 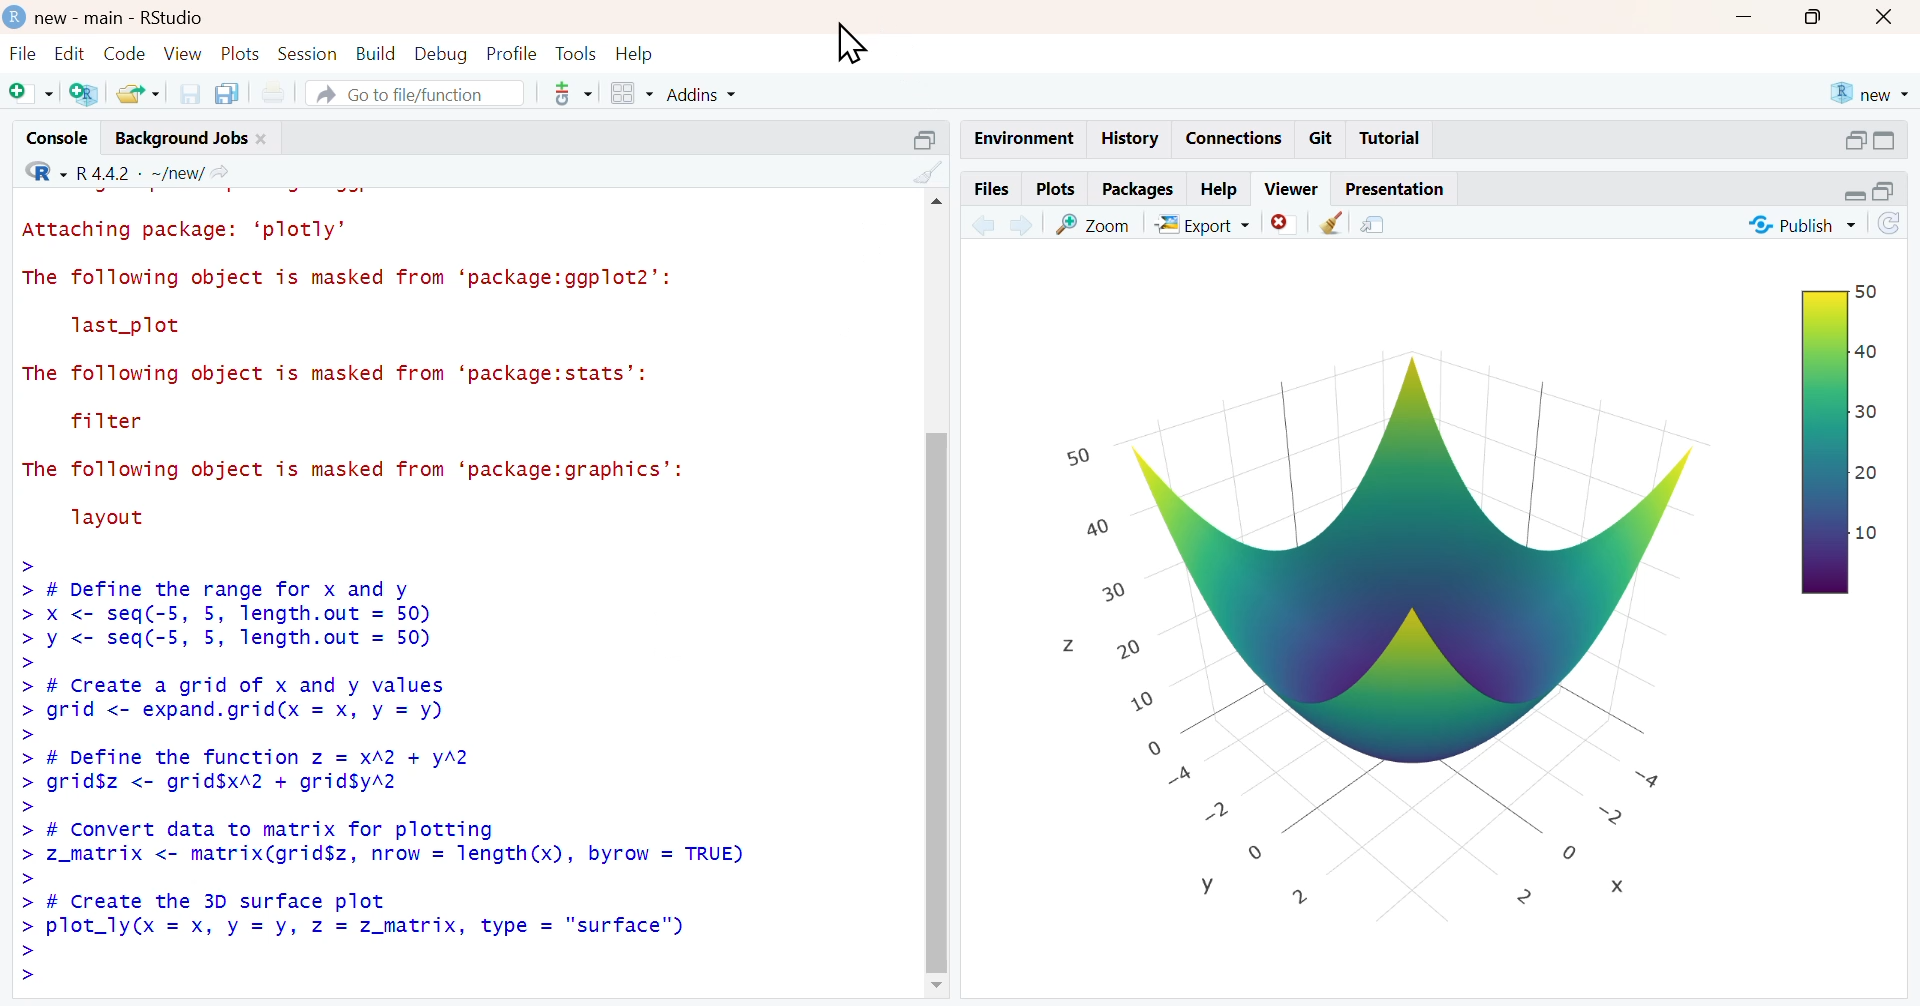 I want to click on maximize, so click(x=1897, y=194).